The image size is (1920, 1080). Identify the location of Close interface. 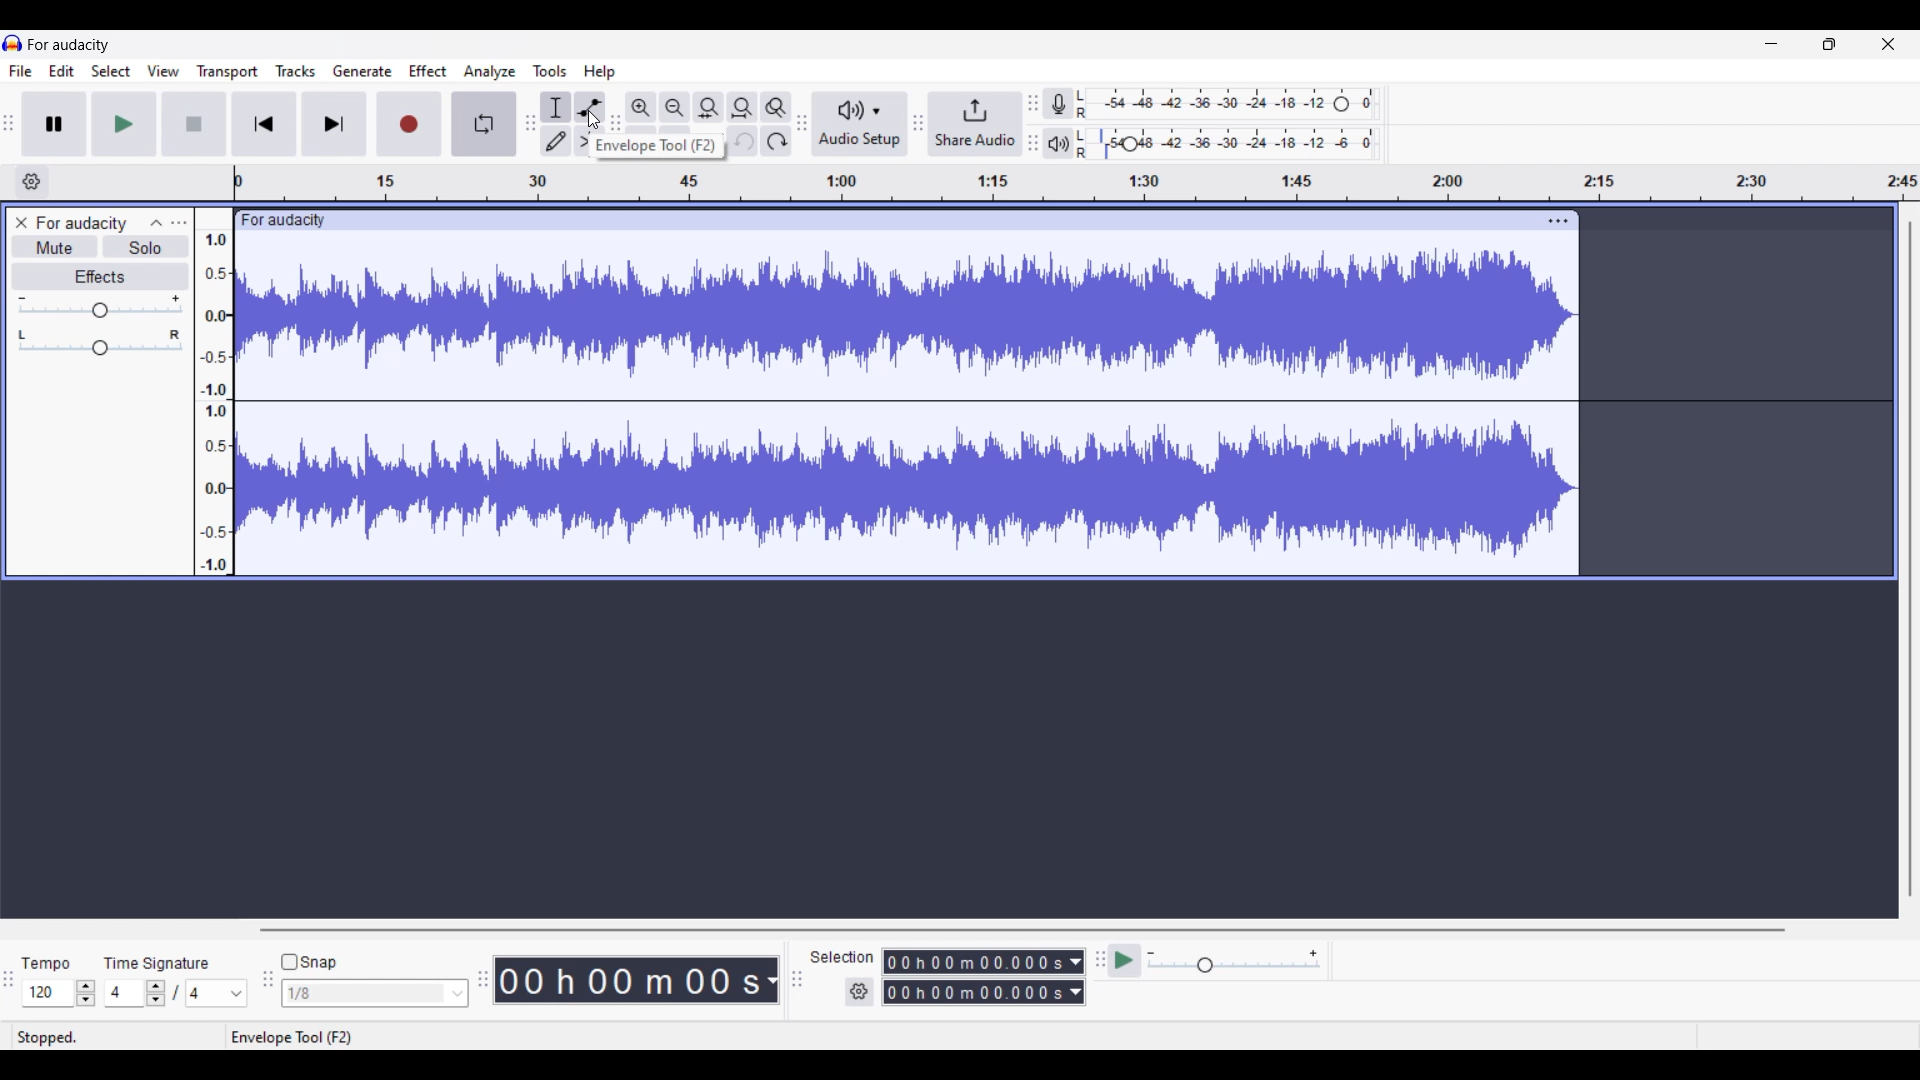
(1888, 44).